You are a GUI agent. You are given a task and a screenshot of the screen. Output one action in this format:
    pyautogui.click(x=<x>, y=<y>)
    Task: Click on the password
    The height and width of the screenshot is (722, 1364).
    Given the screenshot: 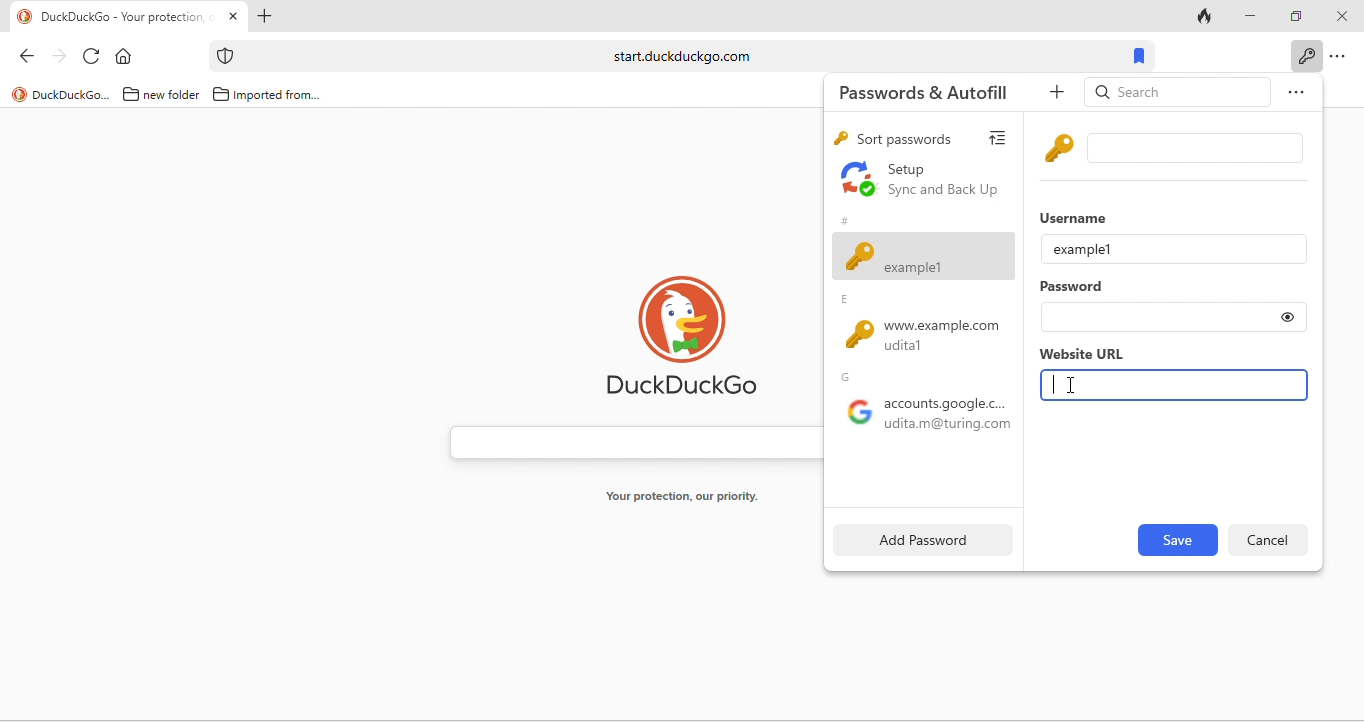 What is the action you would take?
    pyautogui.click(x=1074, y=288)
    